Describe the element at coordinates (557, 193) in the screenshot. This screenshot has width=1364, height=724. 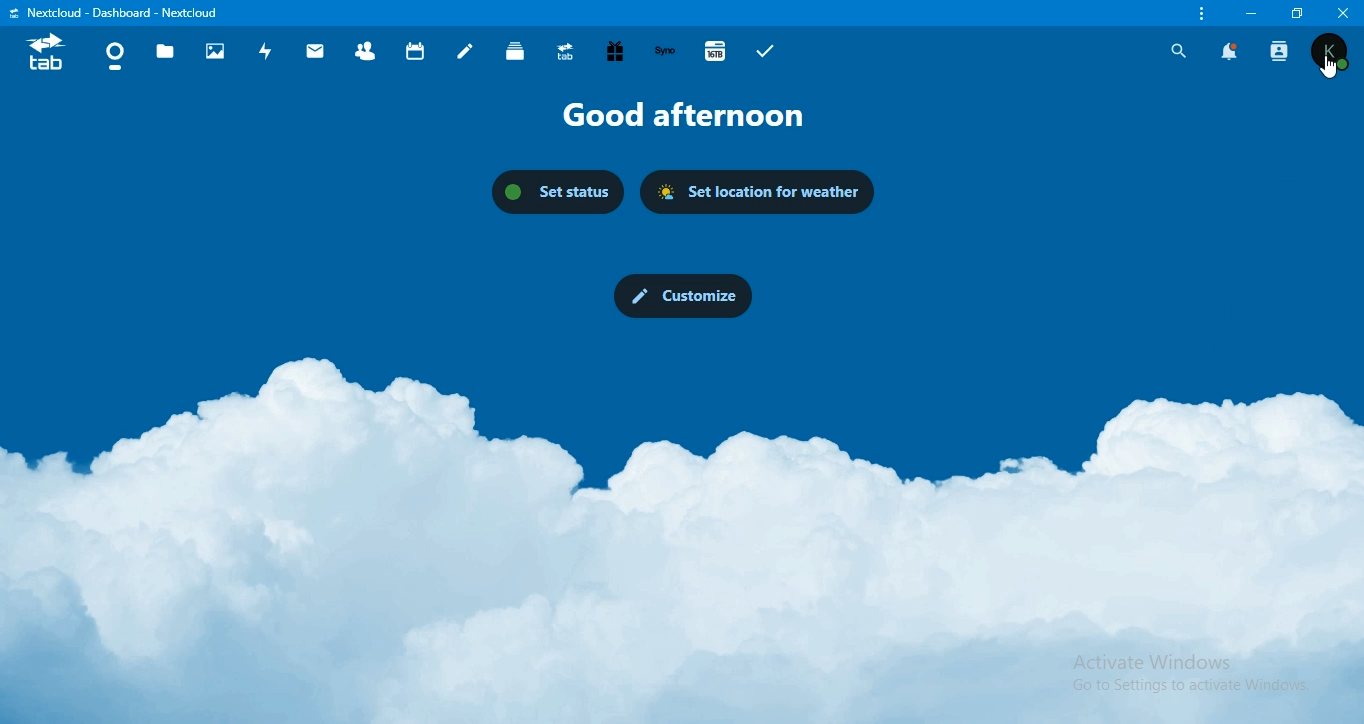
I see `set status` at that location.